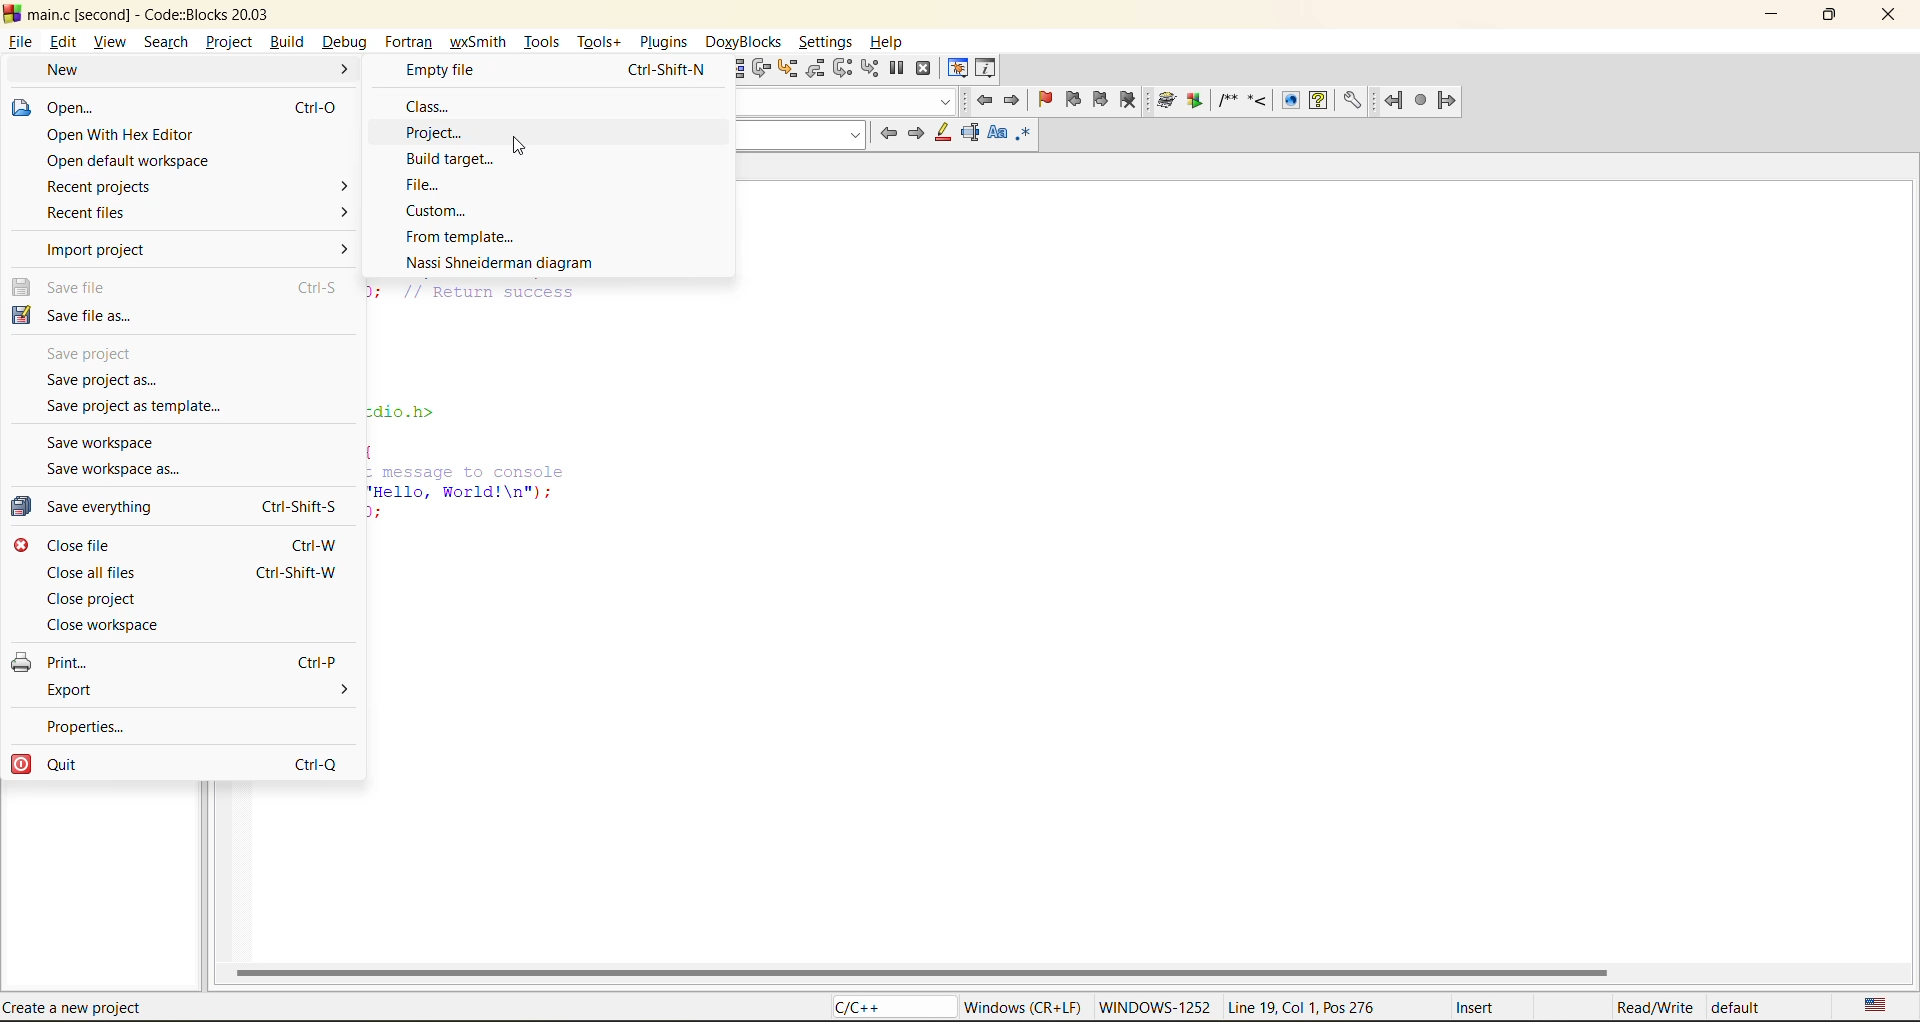 The width and height of the screenshot is (1920, 1022). Describe the element at coordinates (73, 691) in the screenshot. I see `export` at that location.